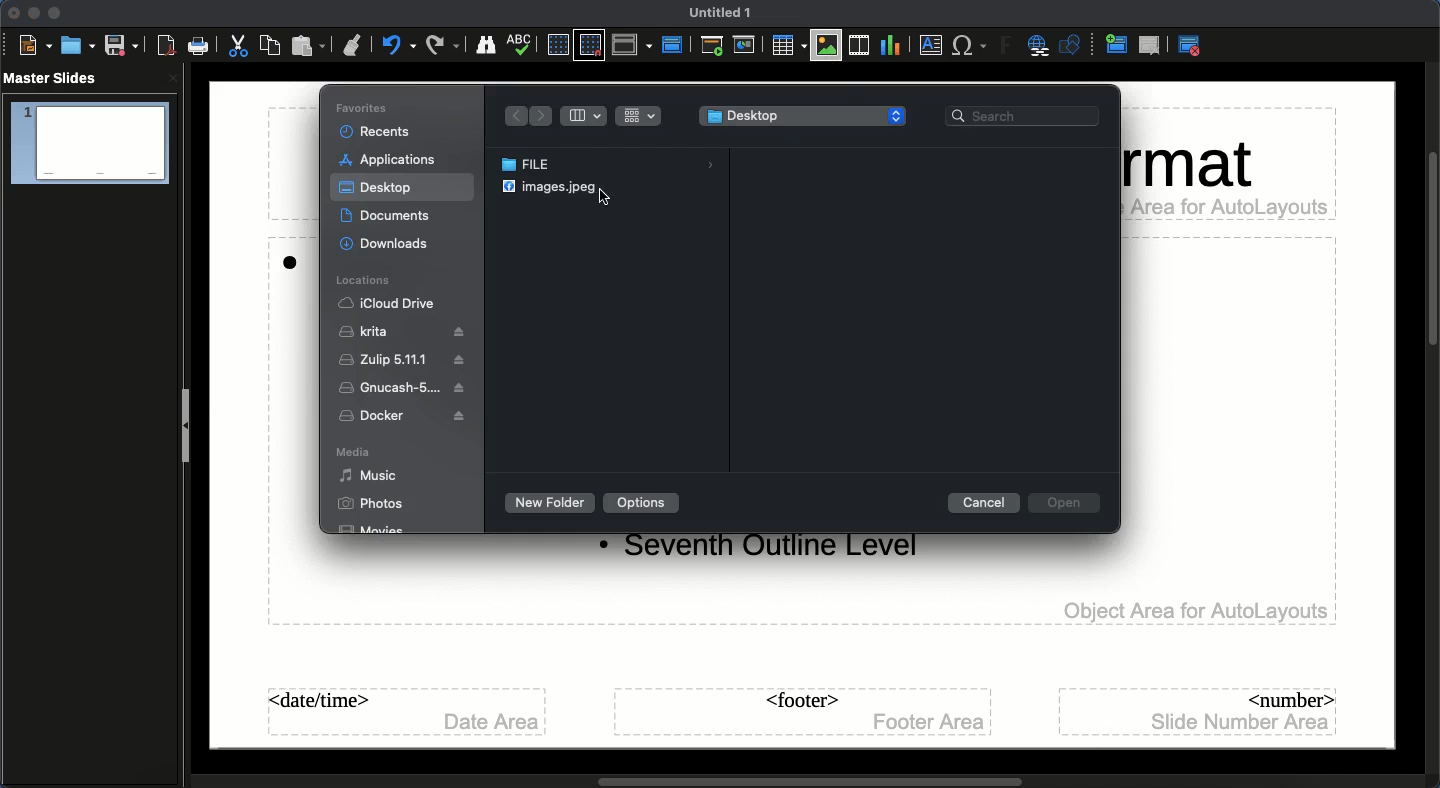  Describe the element at coordinates (199, 46) in the screenshot. I see `Print` at that location.